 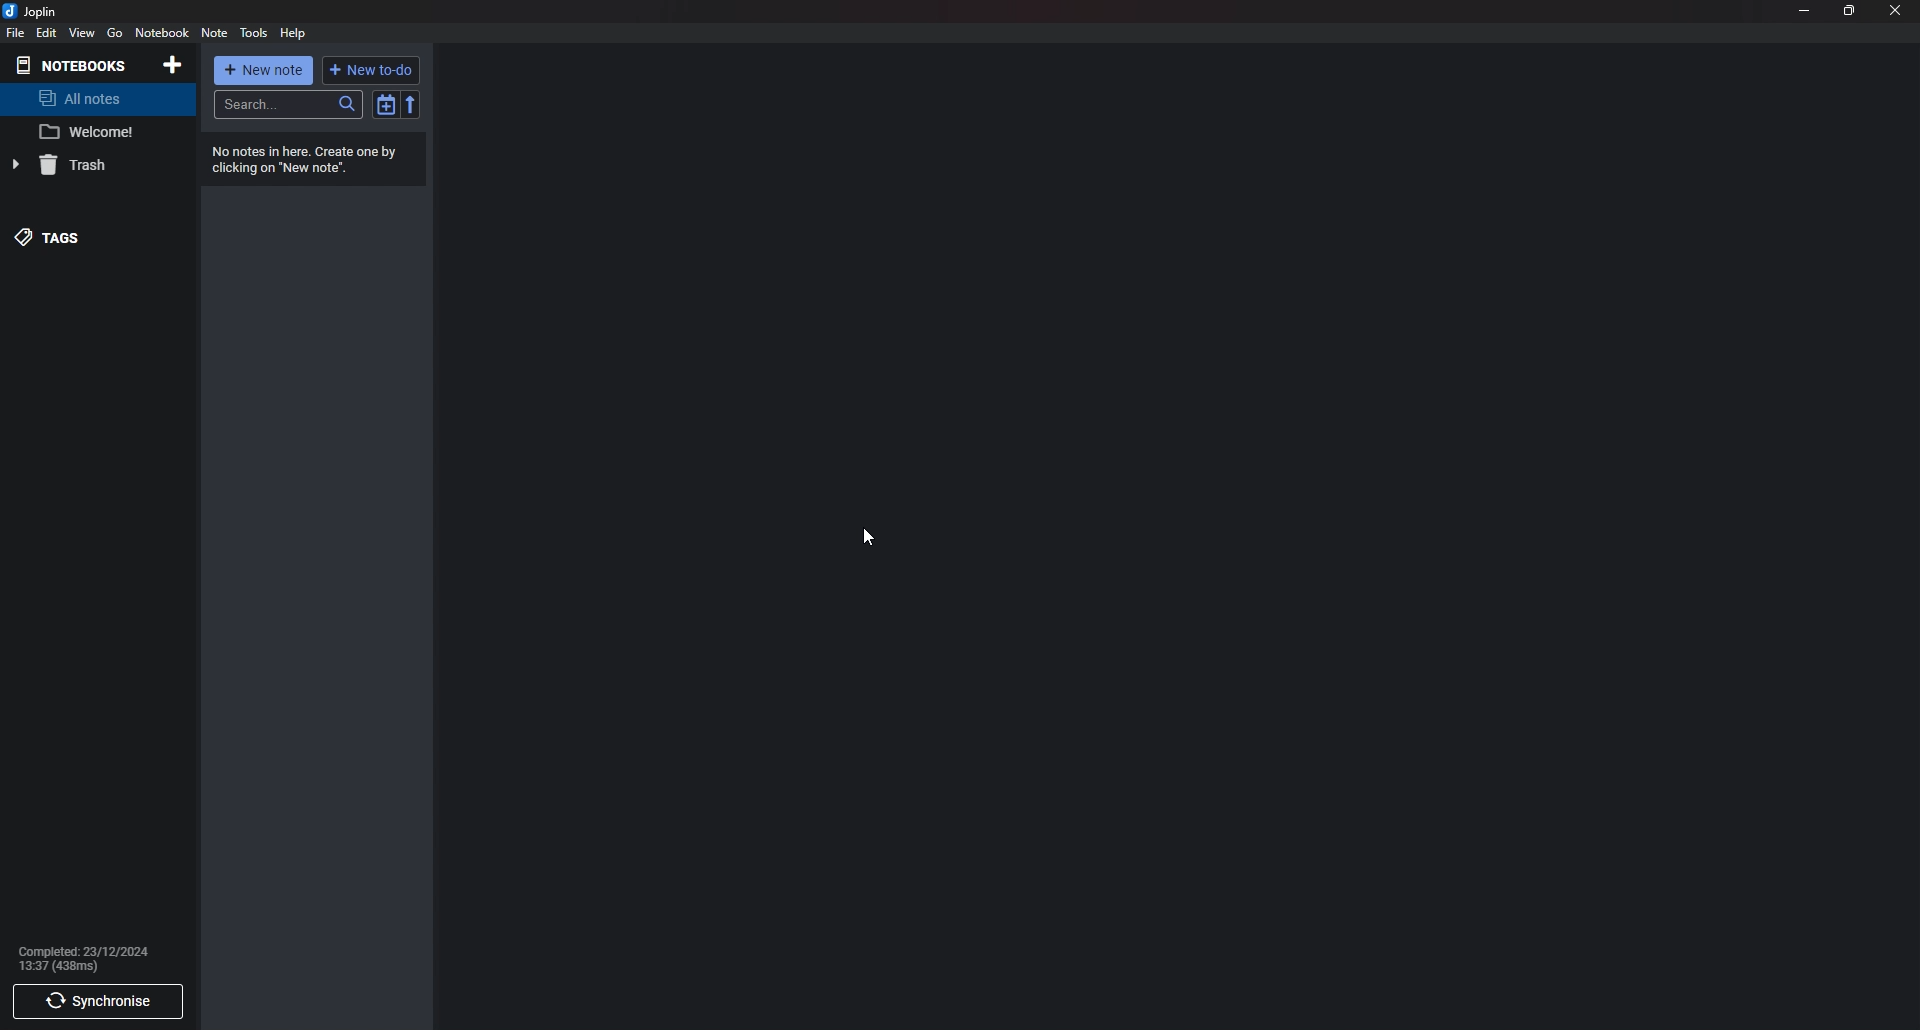 What do you see at coordinates (91, 167) in the screenshot?
I see `Trash` at bounding box center [91, 167].